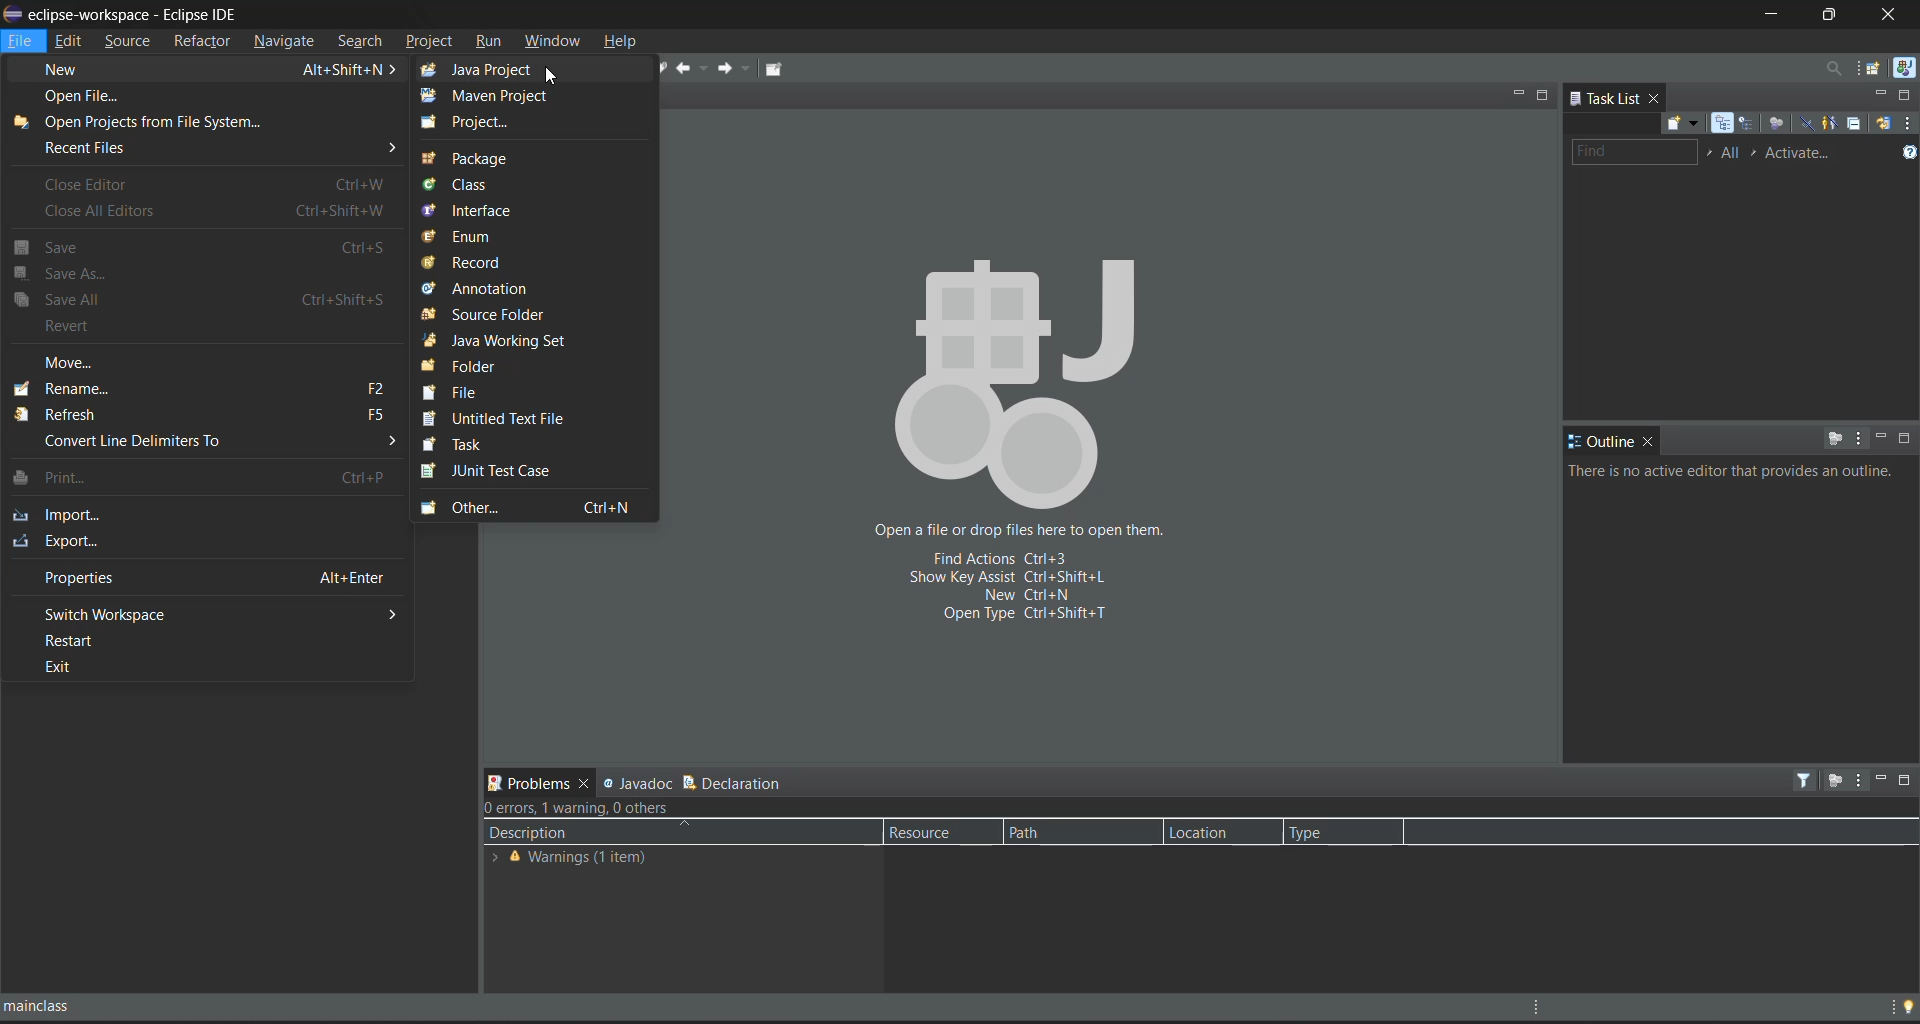  What do you see at coordinates (202, 41) in the screenshot?
I see `refractor` at bounding box center [202, 41].